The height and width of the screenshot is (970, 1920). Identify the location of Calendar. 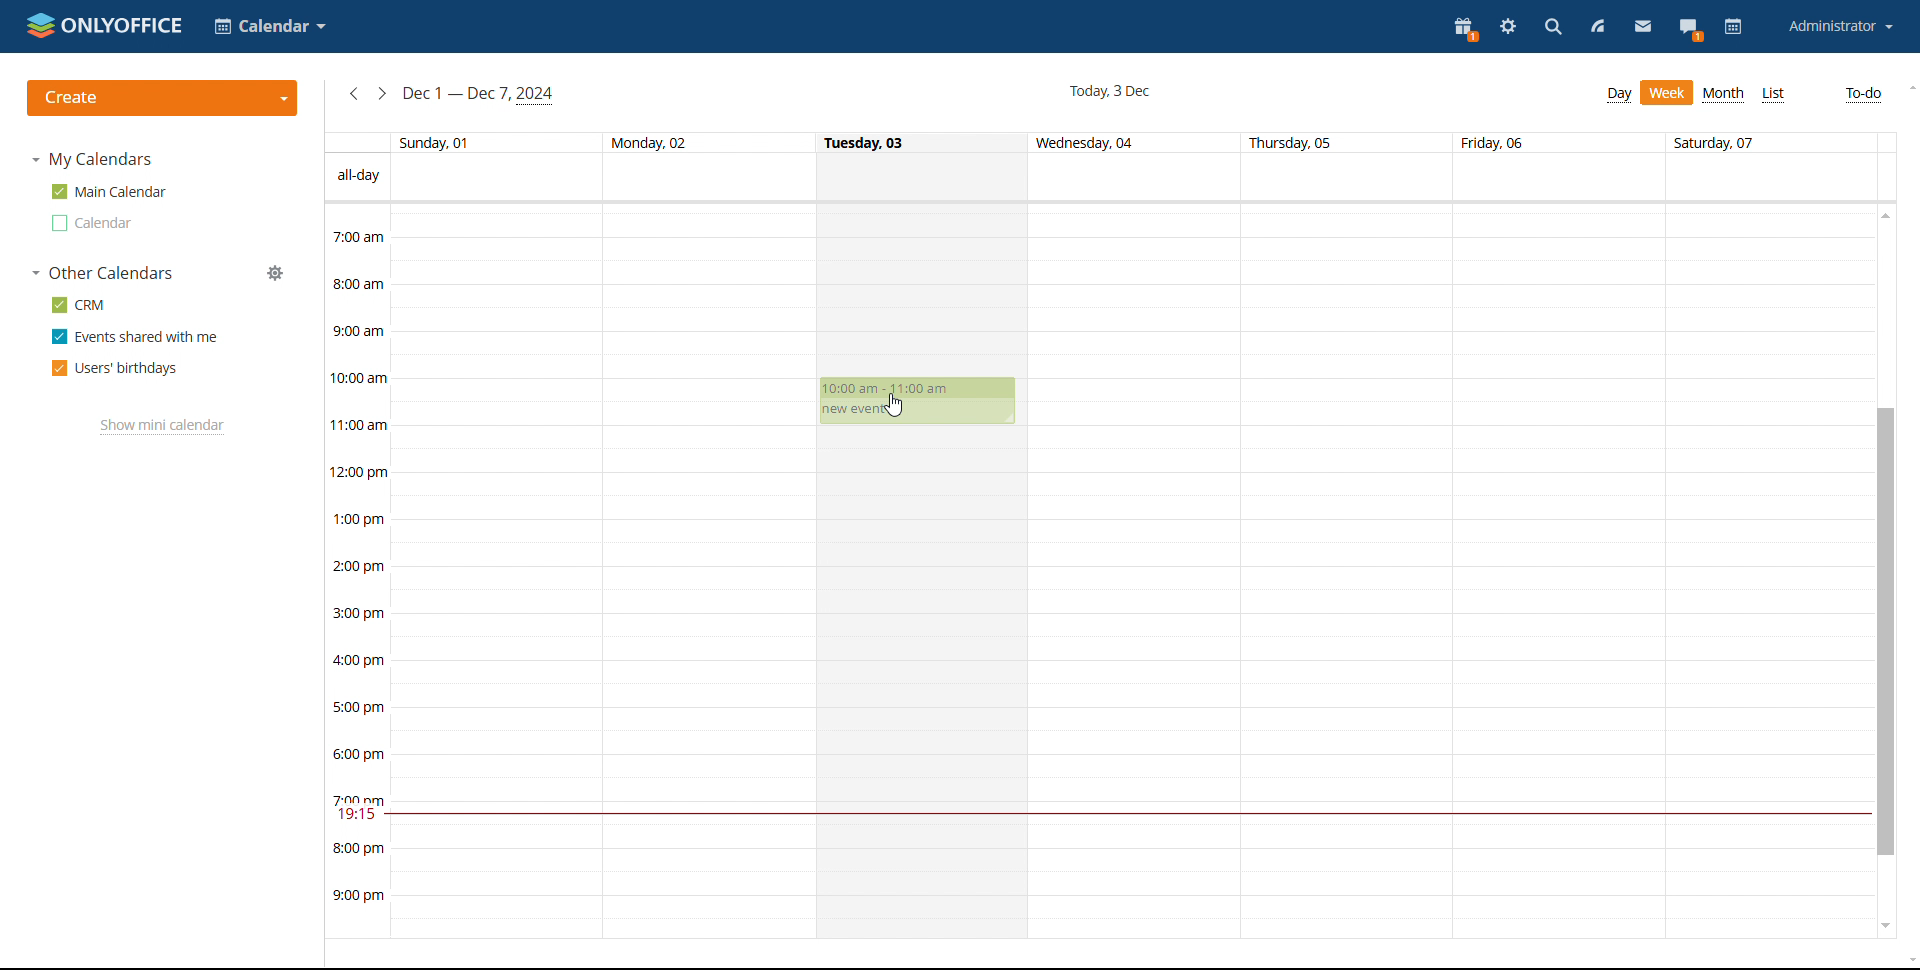
(271, 26).